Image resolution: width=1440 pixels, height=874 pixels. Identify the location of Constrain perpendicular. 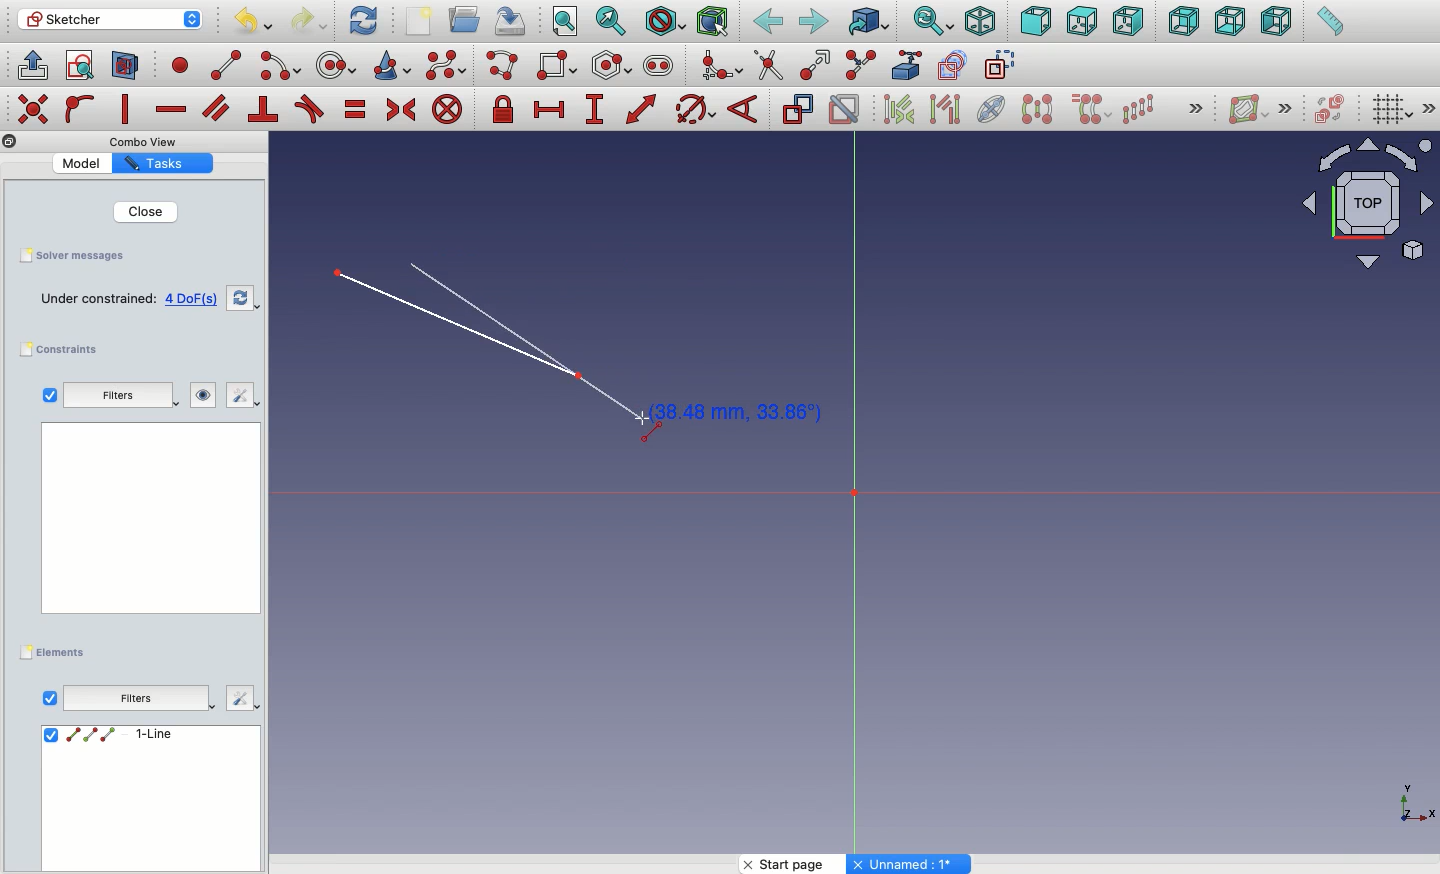
(264, 110).